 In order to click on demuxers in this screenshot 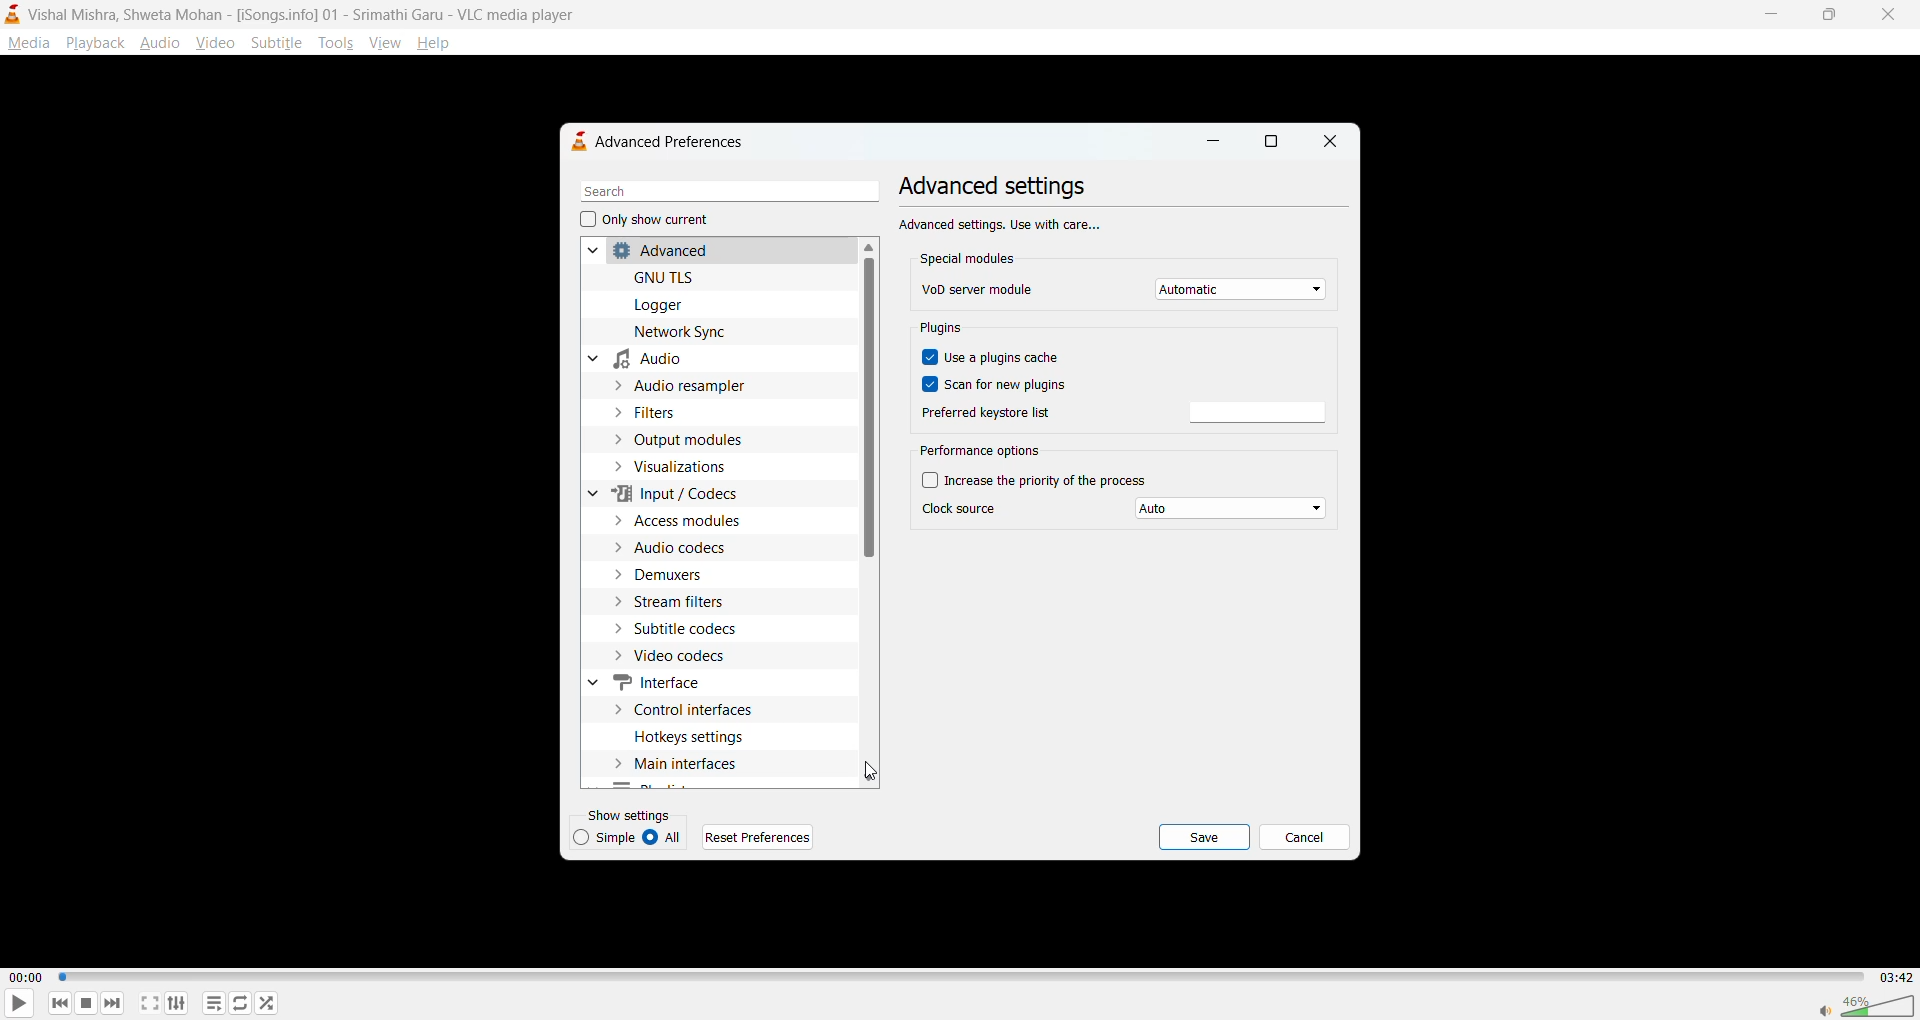, I will do `click(671, 575)`.